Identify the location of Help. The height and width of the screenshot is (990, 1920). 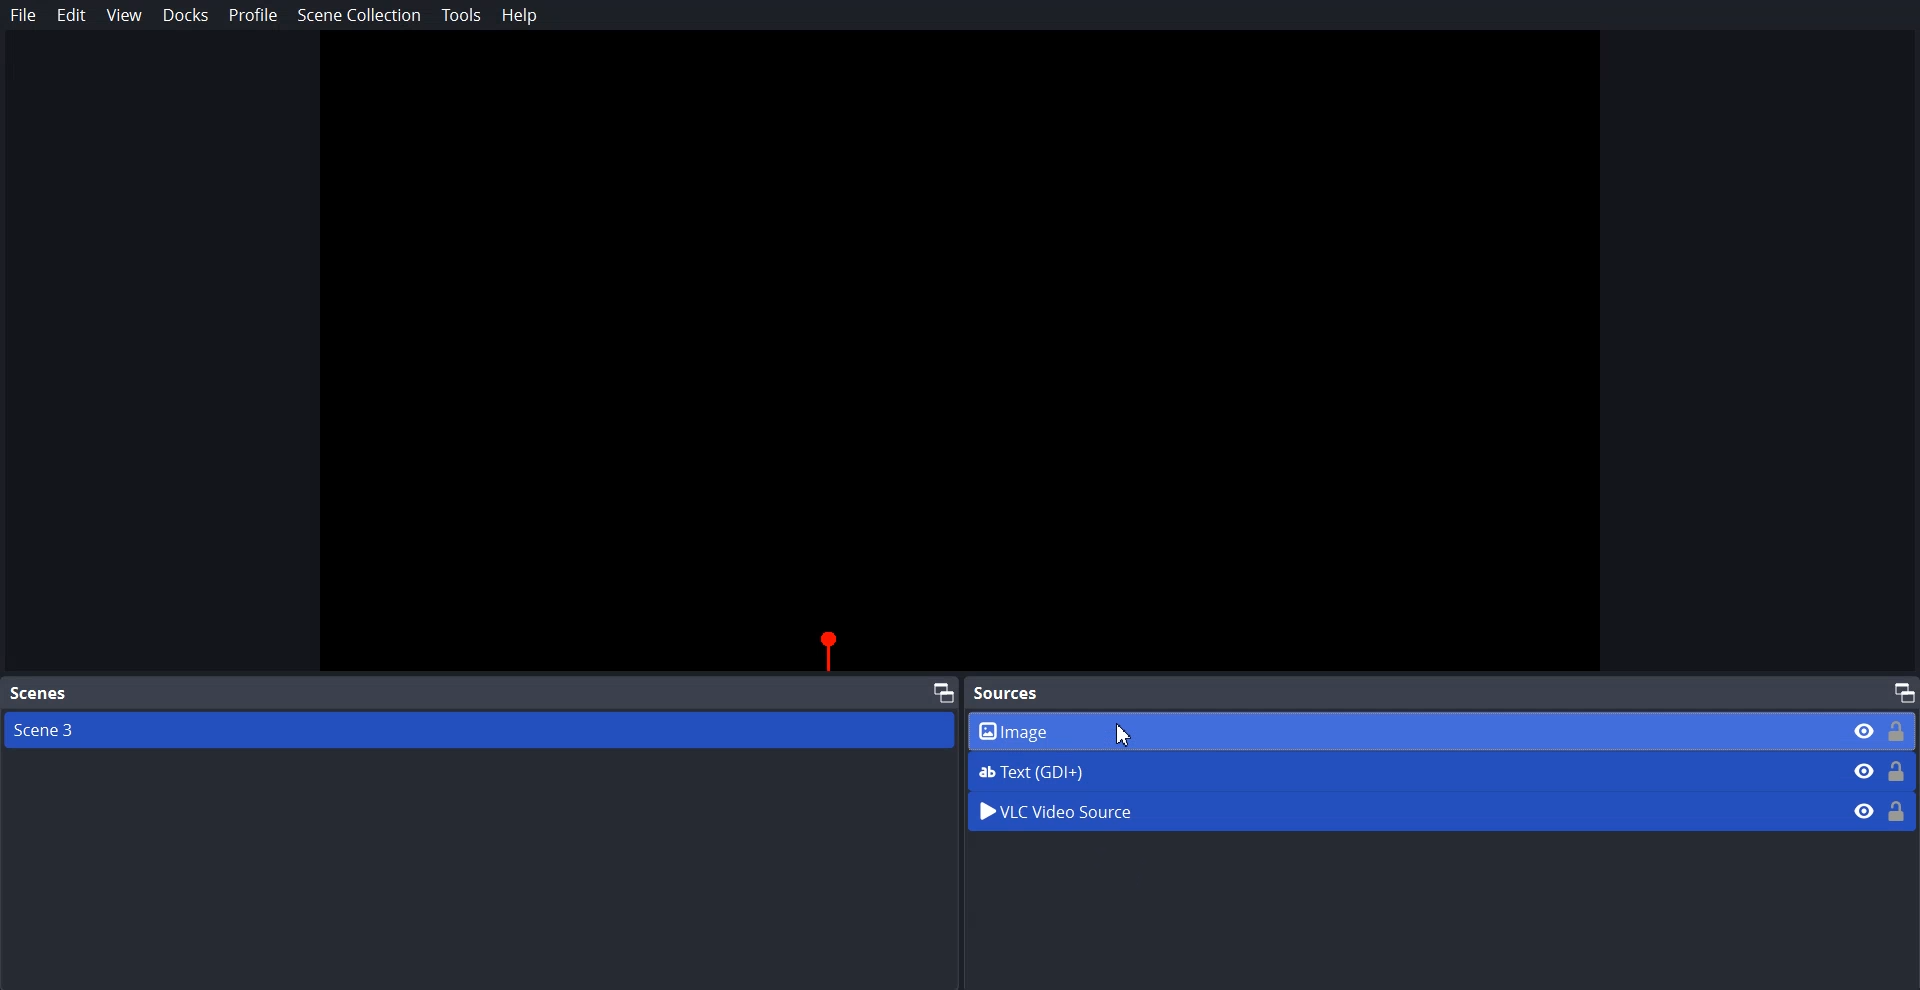
(520, 15).